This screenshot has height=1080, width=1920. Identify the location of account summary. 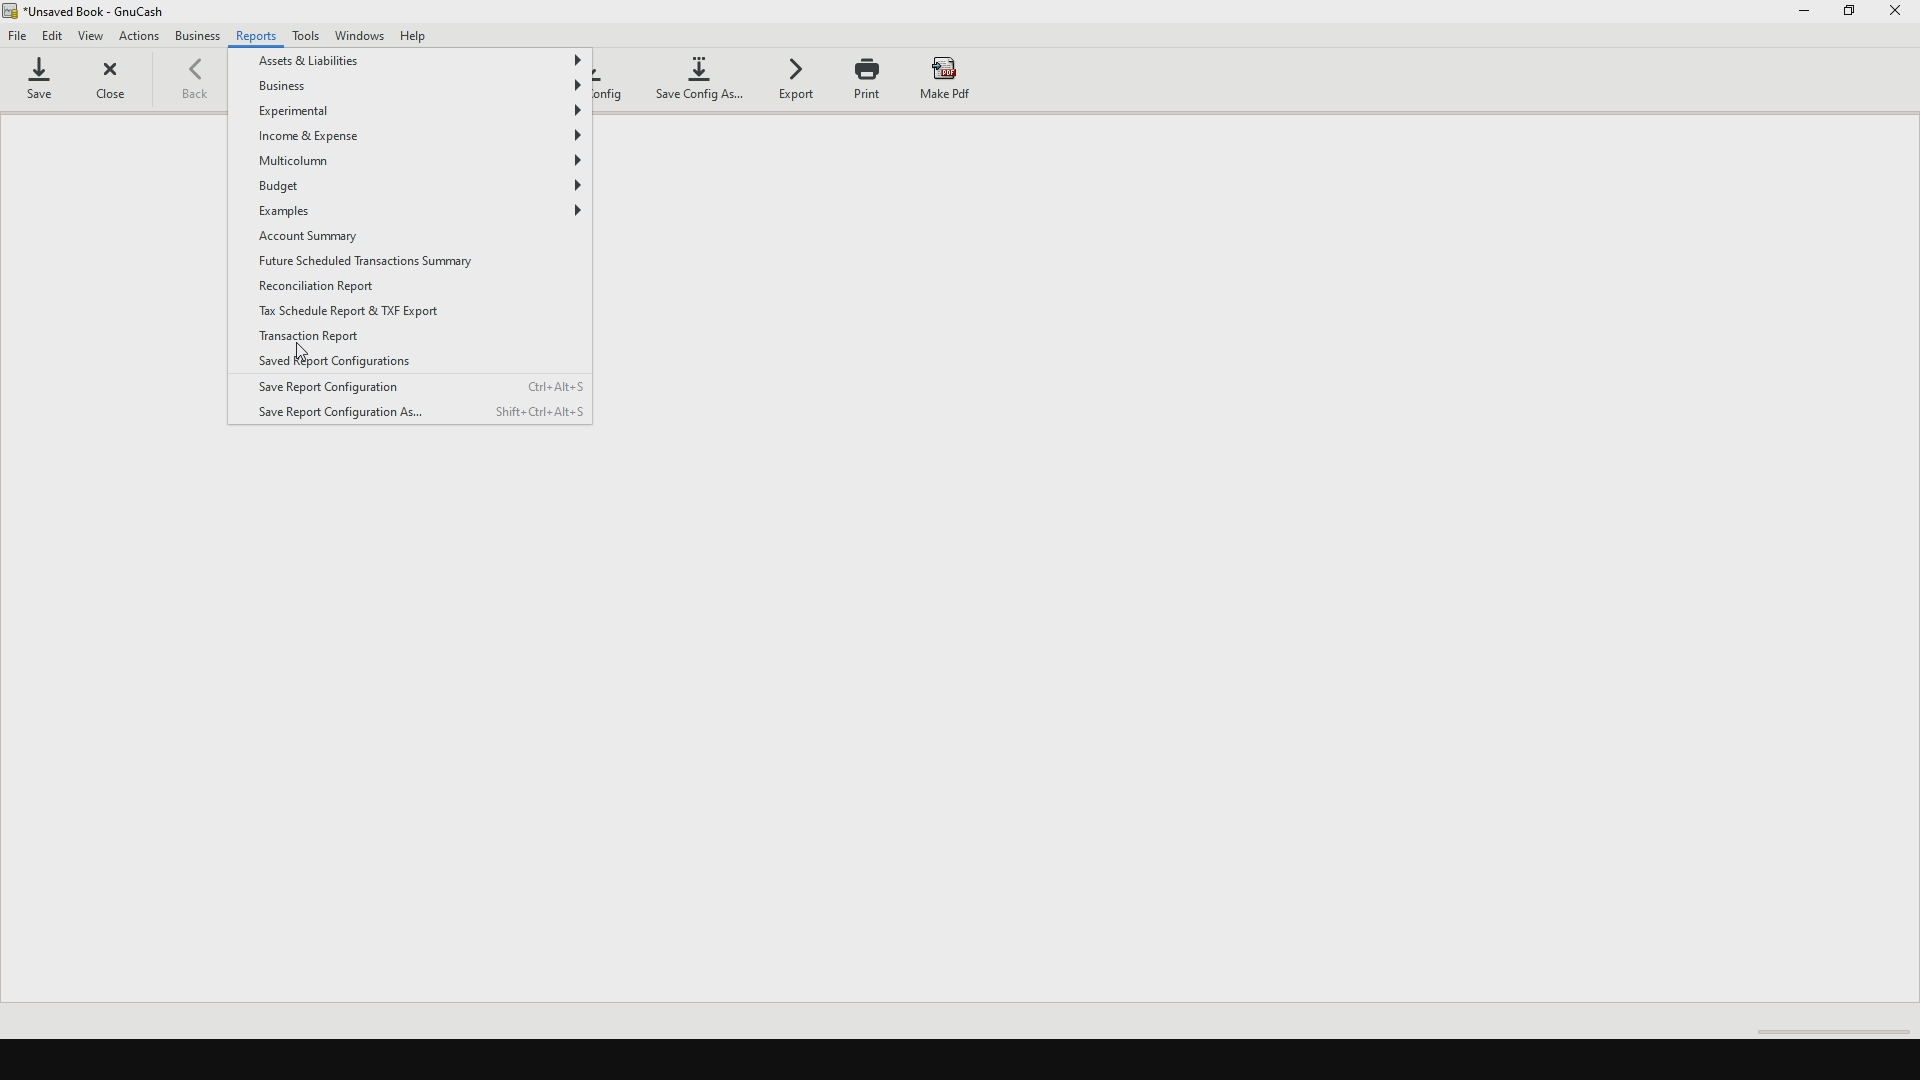
(338, 238).